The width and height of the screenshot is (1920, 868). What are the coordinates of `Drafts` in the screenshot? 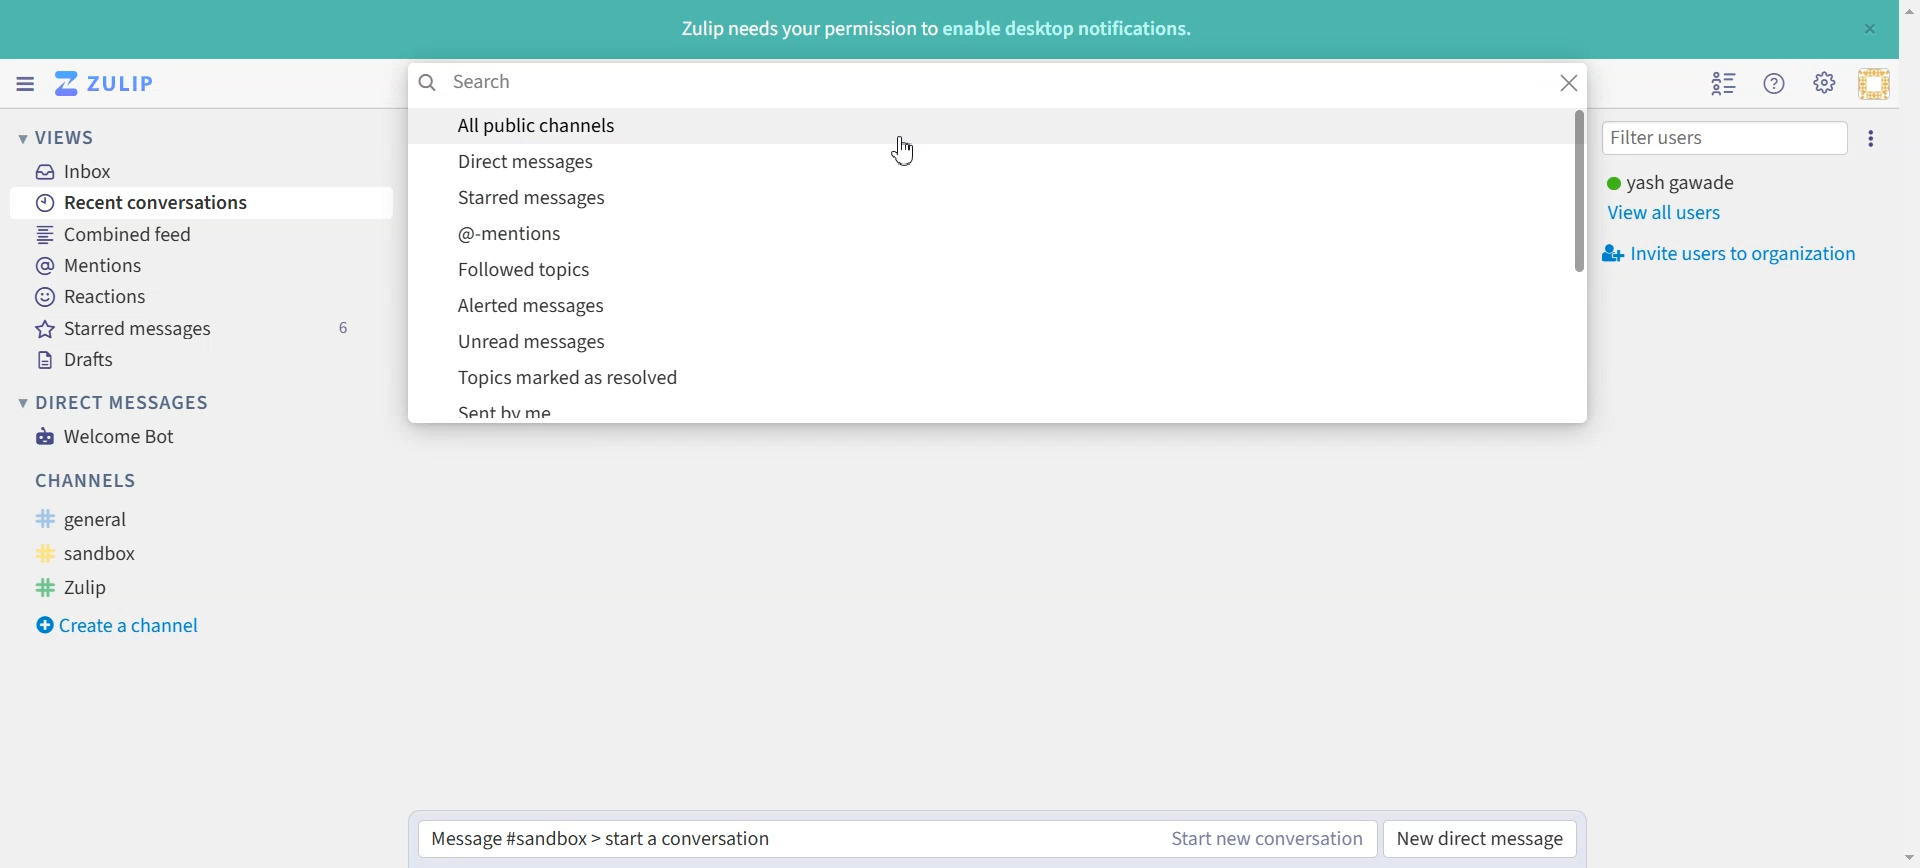 It's located at (198, 357).